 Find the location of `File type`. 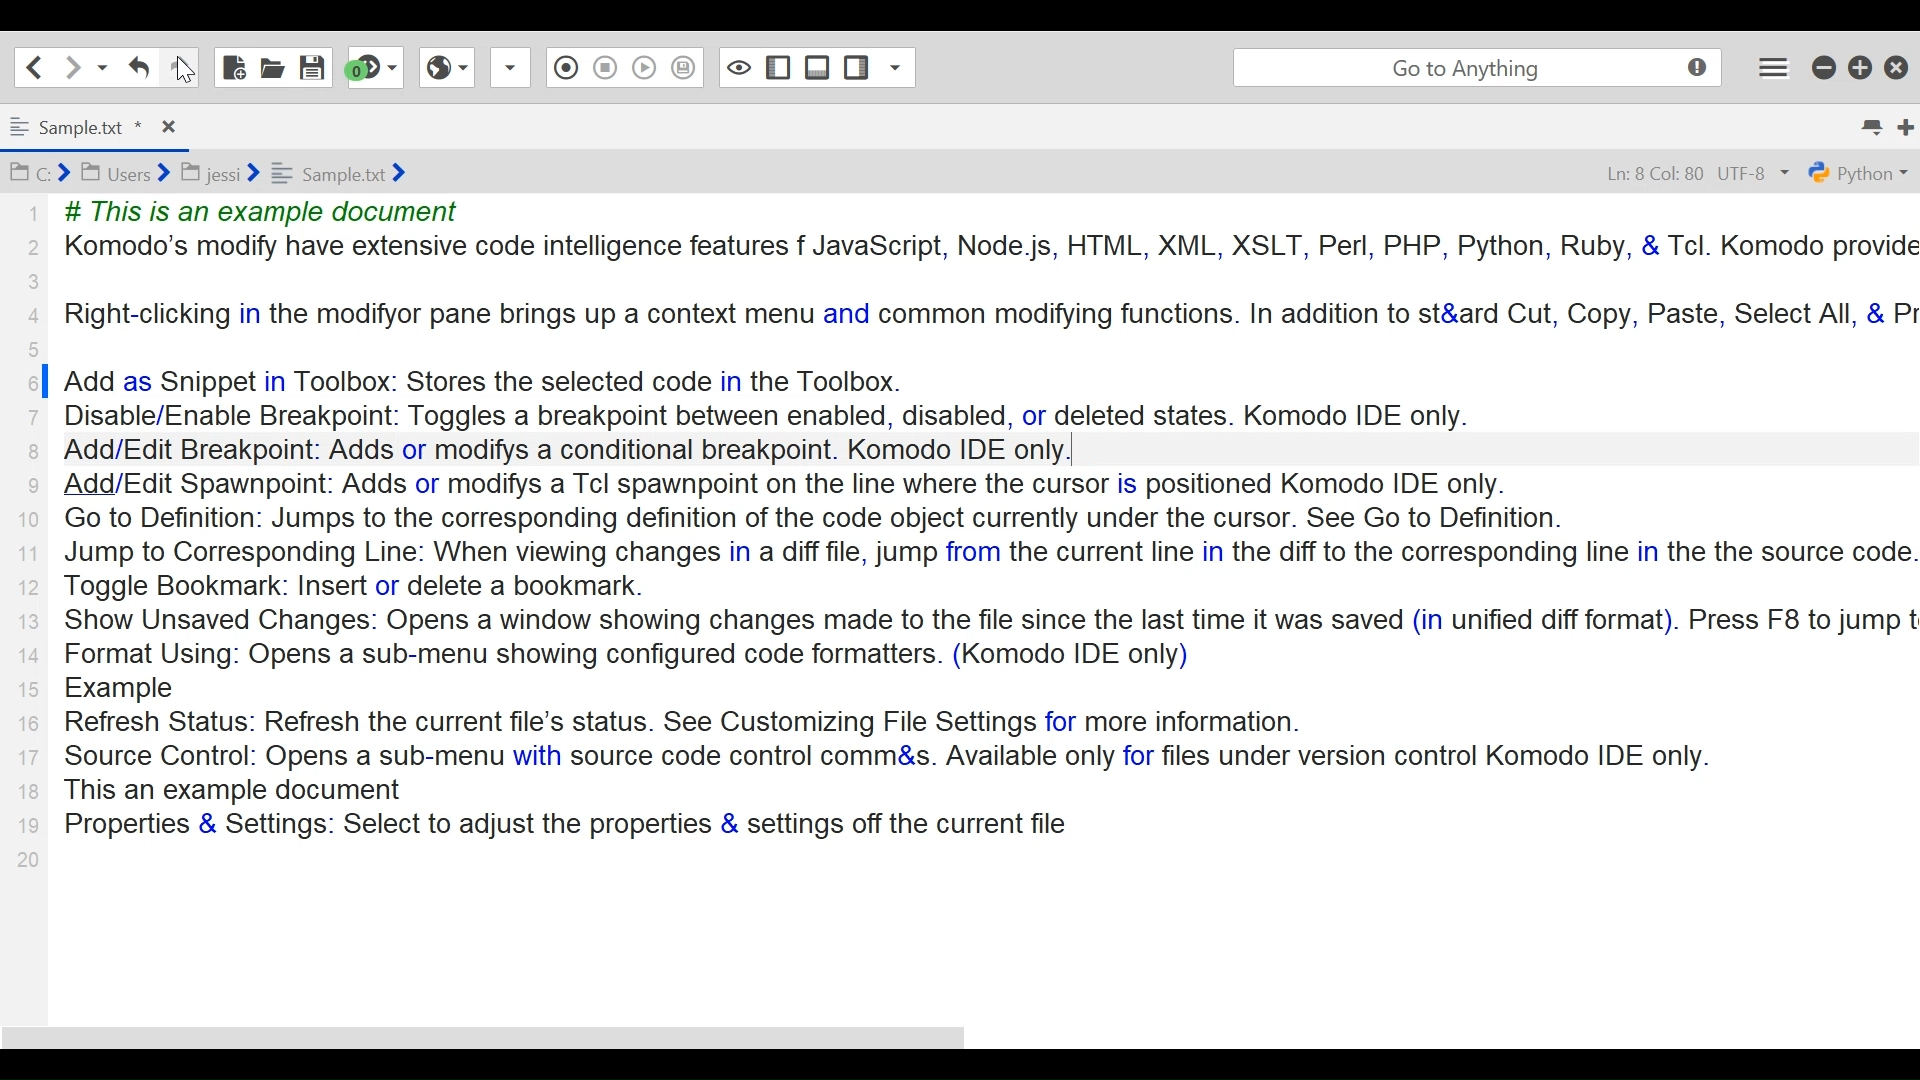

File type is located at coordinates (1861, 172).